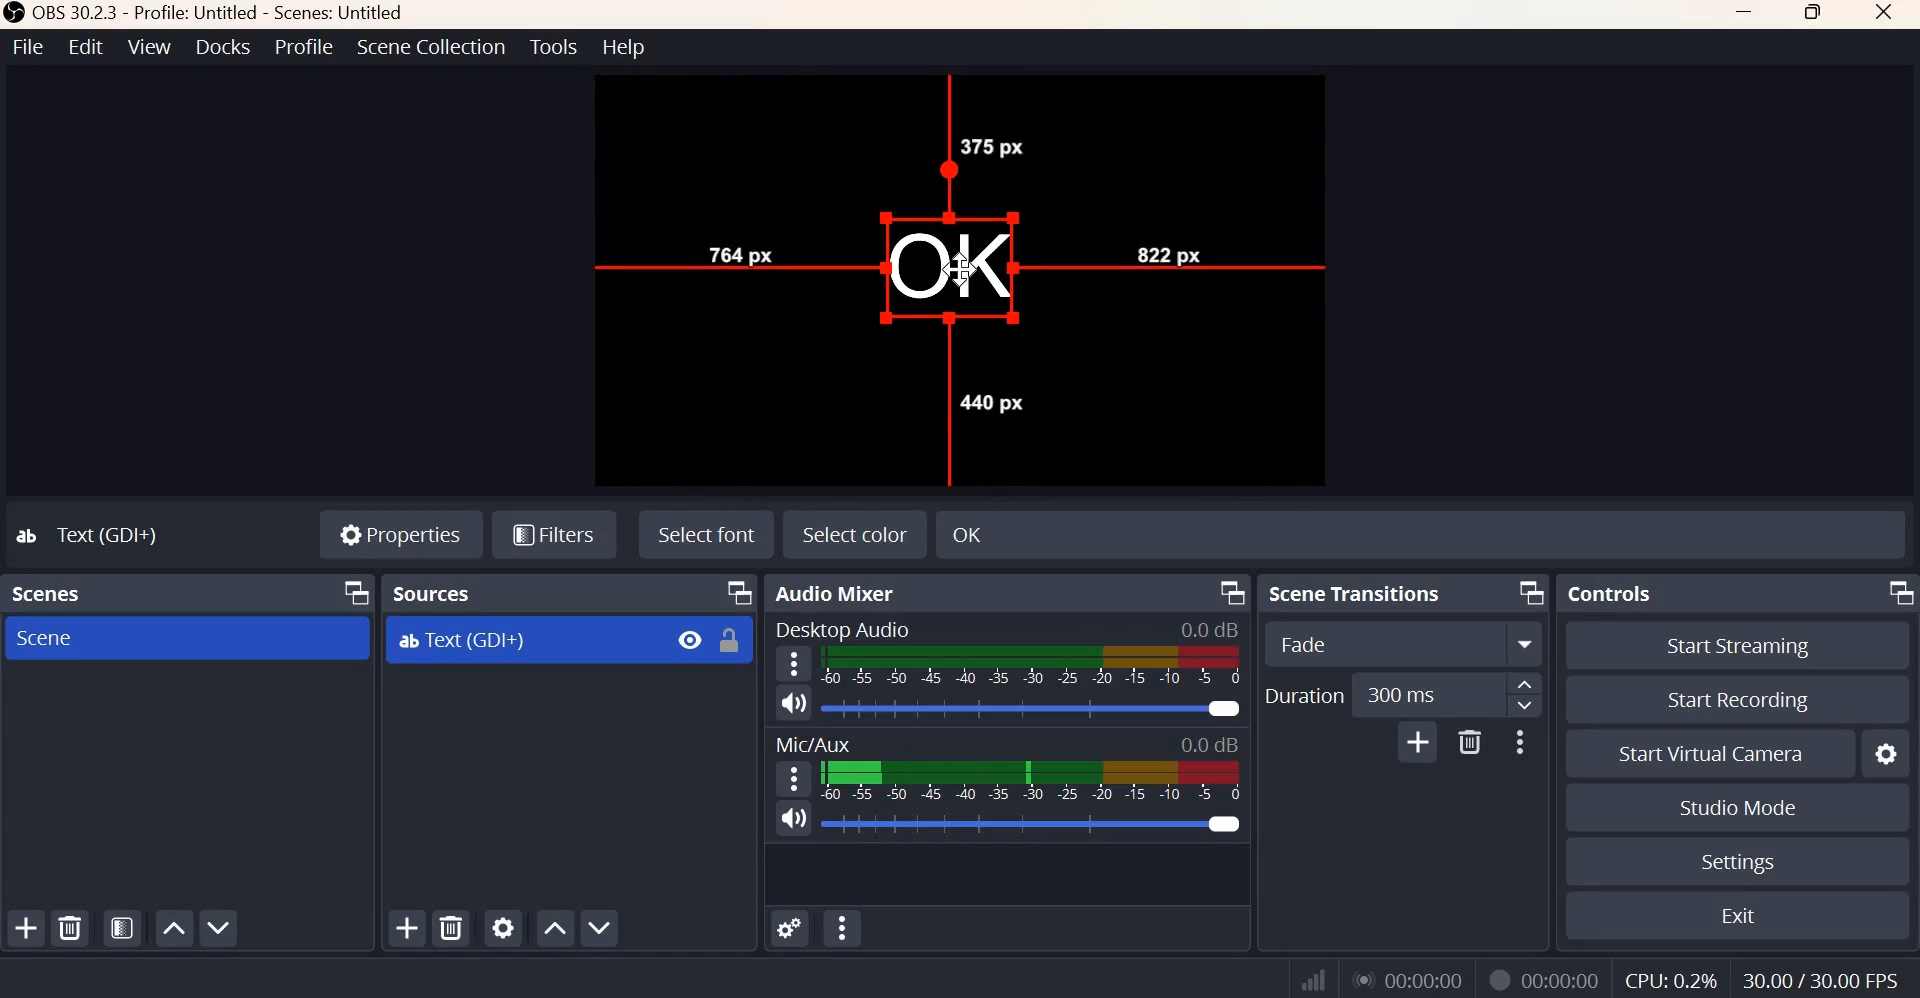 The height and width of the screenshot is (998, 1920). What do you see at coordinates (1233, 593) in the screenshot?
I see `Dock Options icon` at bounding box center [1233, 593].